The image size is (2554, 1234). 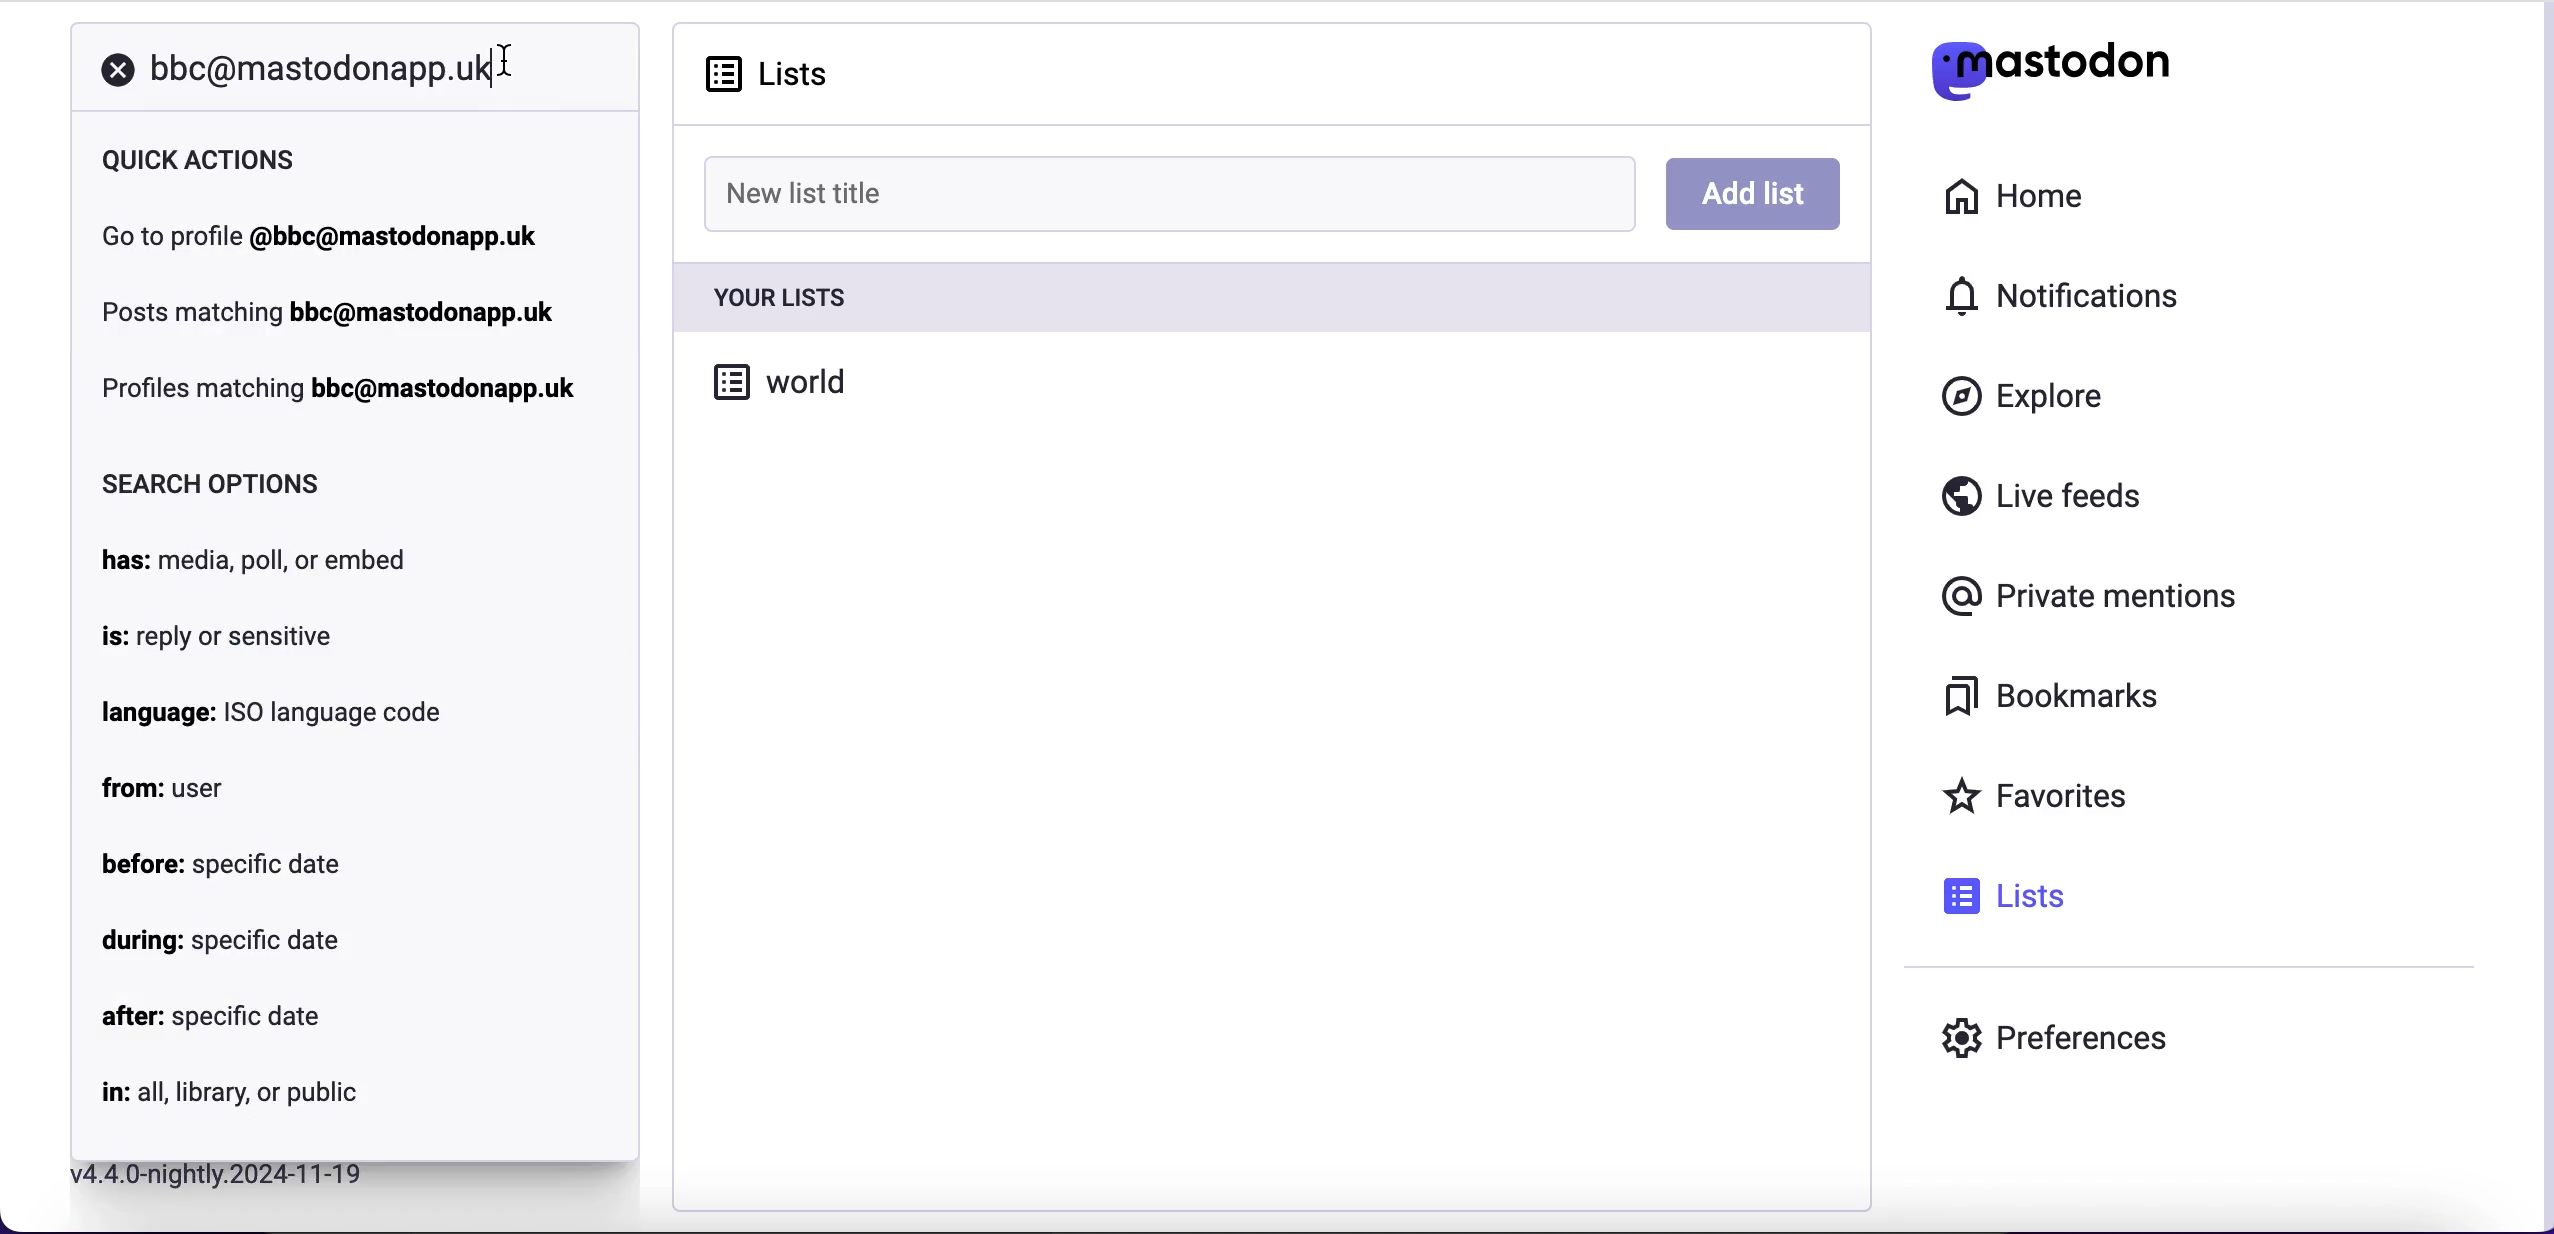 What do you see at coordinates (216, 484) in the screenshot?
I see `search options` at bounding box center [216, 484].